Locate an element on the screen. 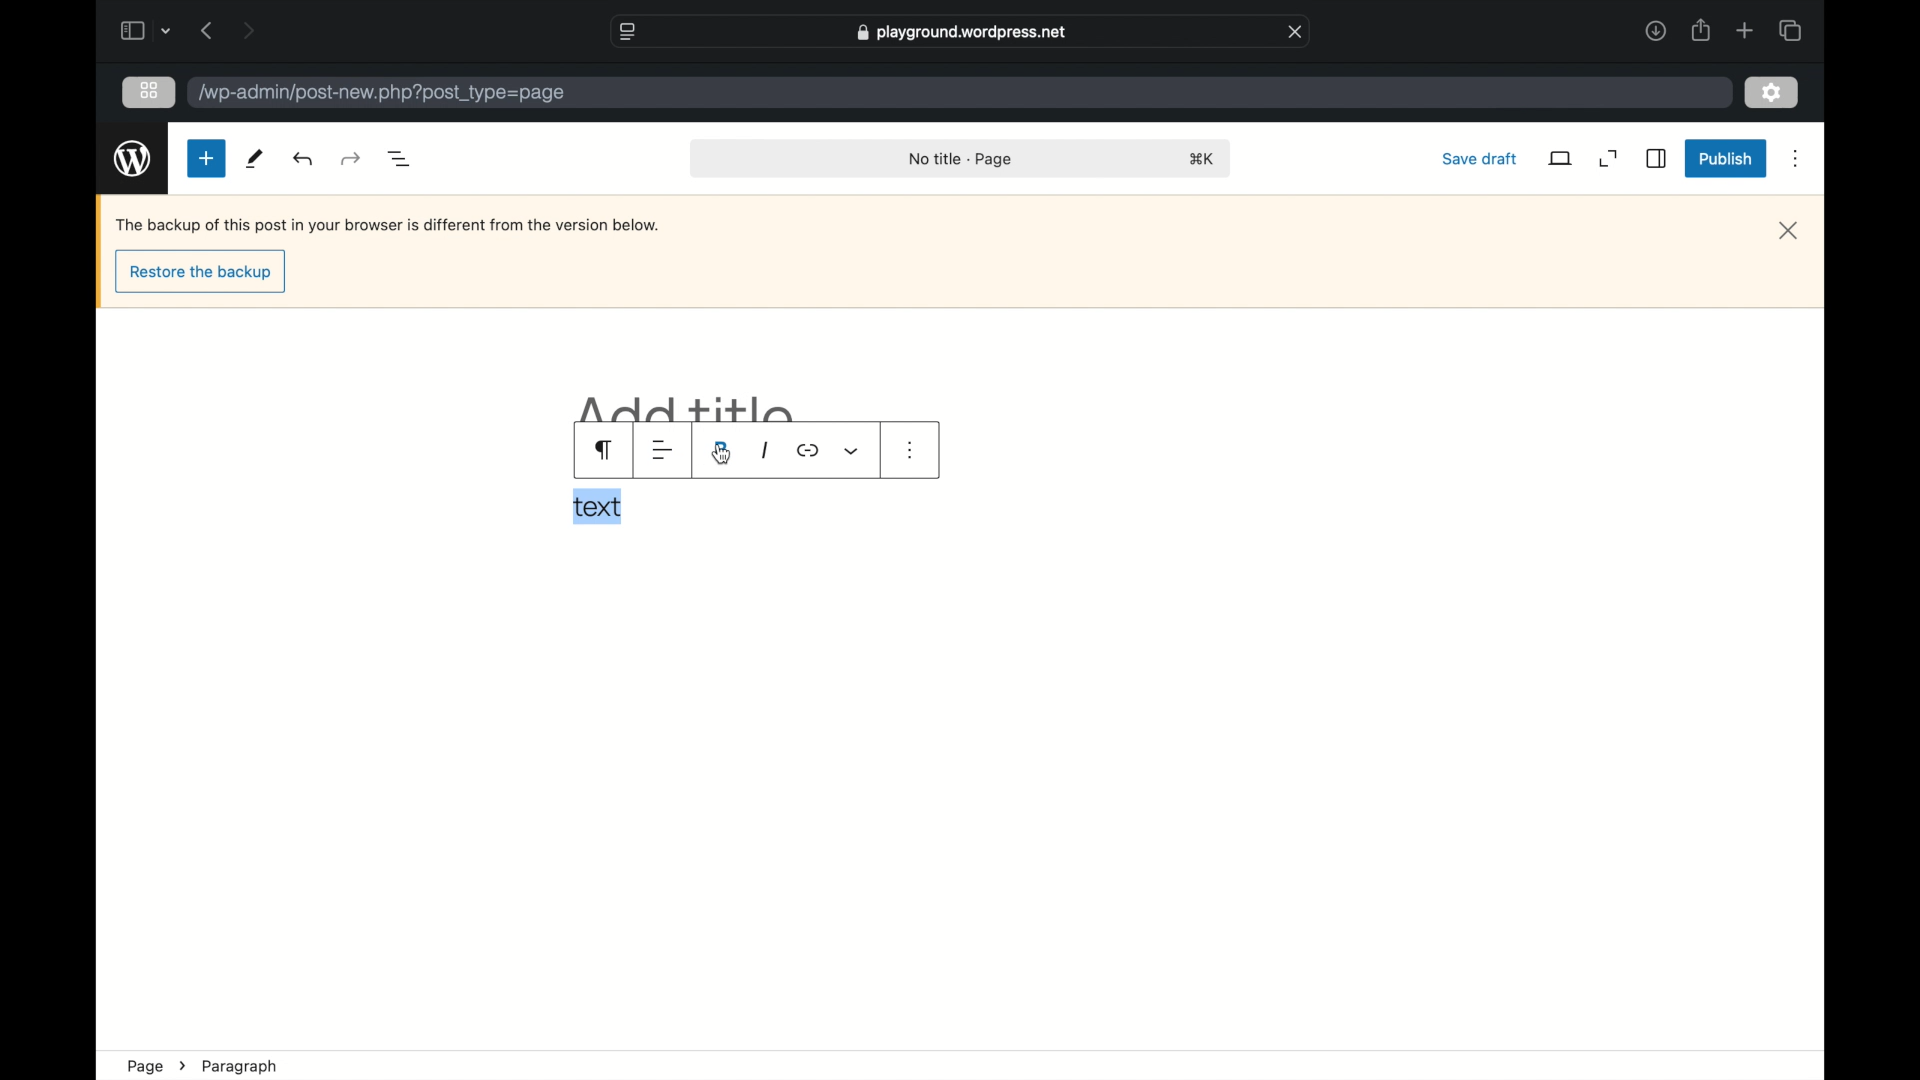 The image size is (1920, 1080). share is located at coordinates (1702, 30).